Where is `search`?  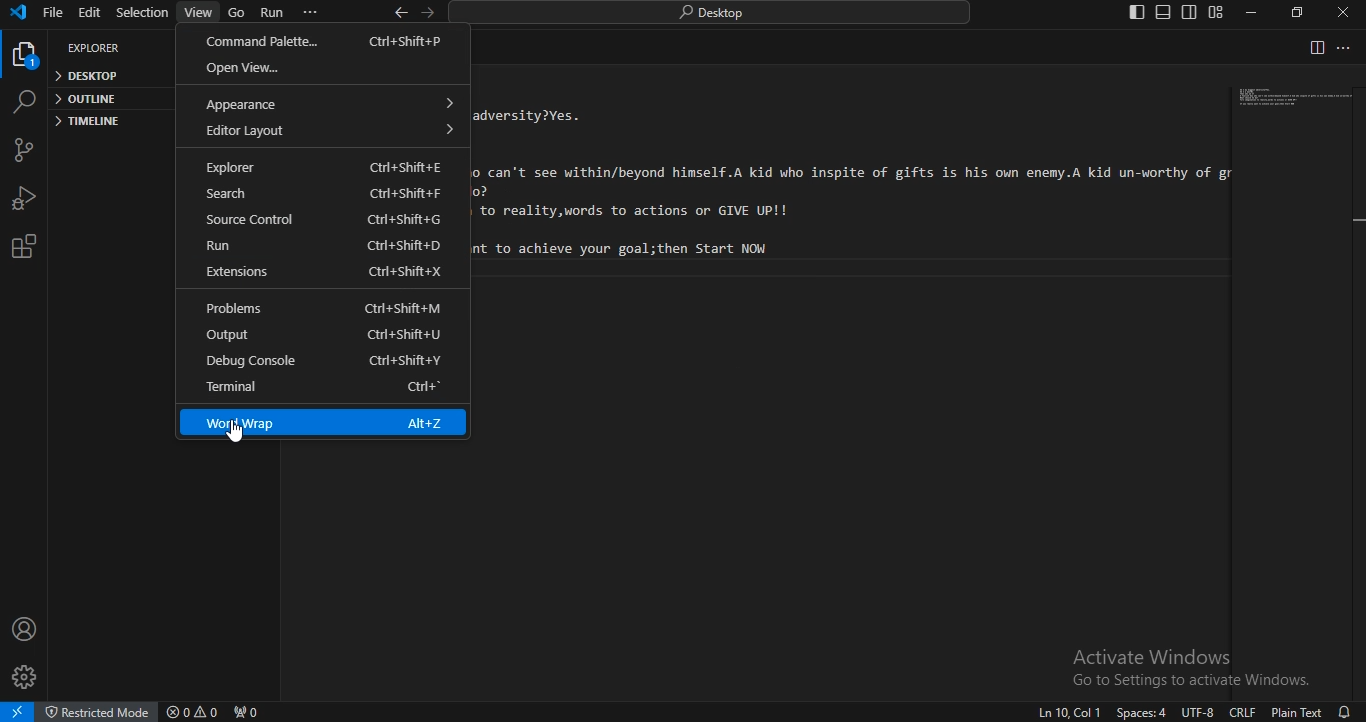
search is located at coordinates (716, 12).